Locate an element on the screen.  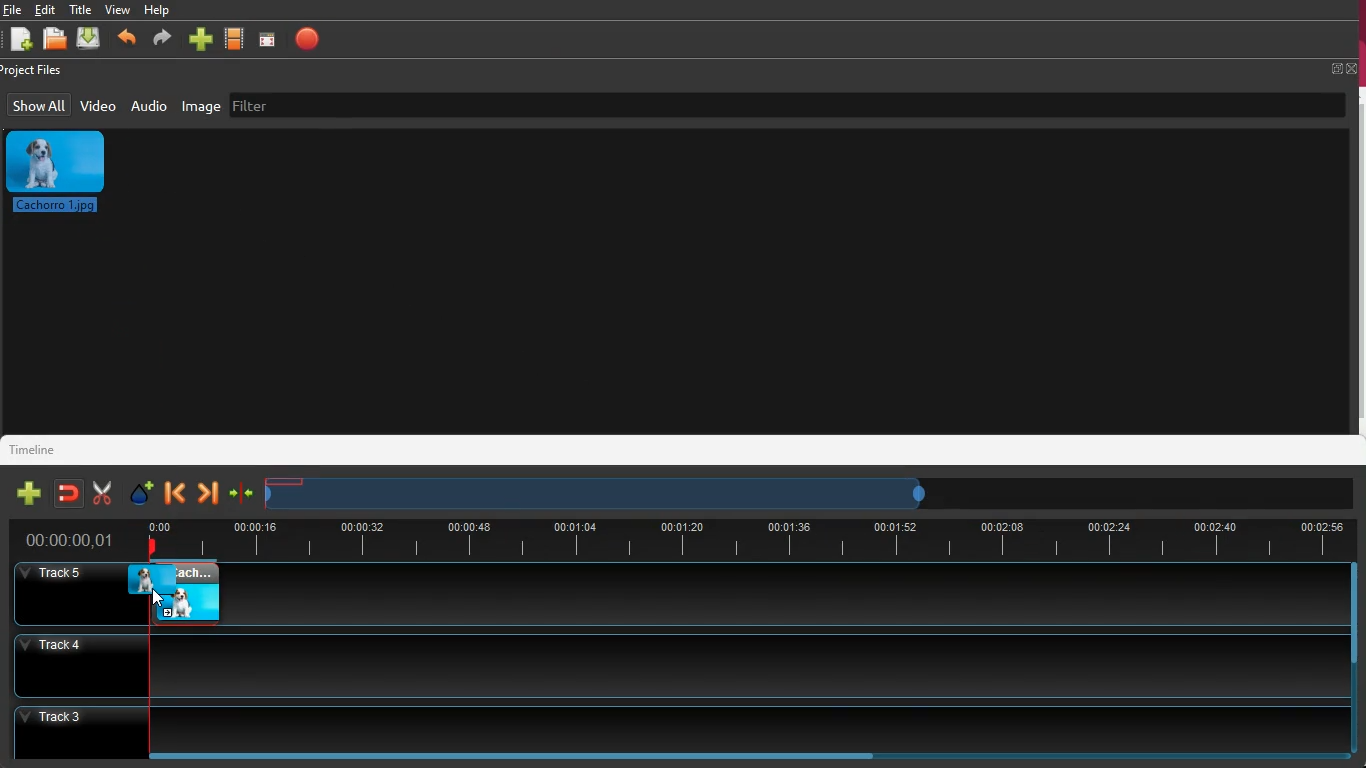
file is located at coordinates (12, 9).